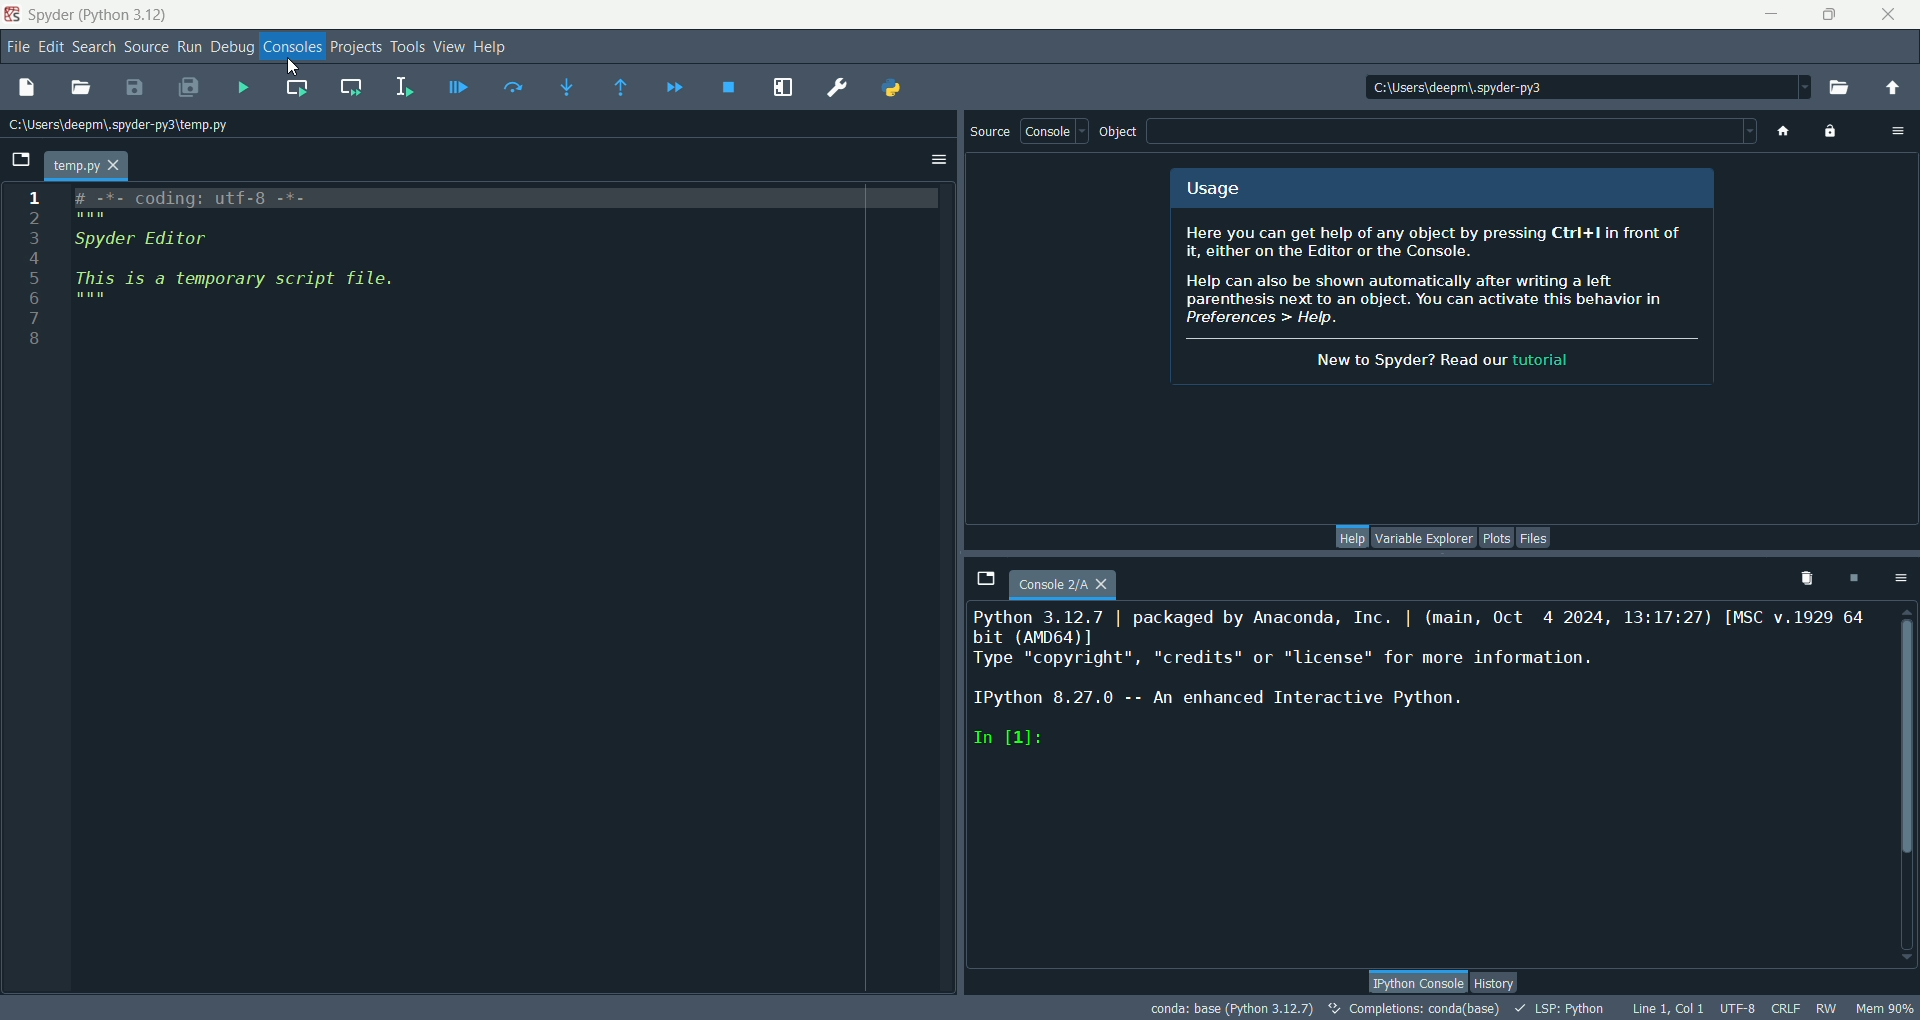 The height and width of the screenshot is (1020, 1920). I want to click on script file, so click(274, 270).